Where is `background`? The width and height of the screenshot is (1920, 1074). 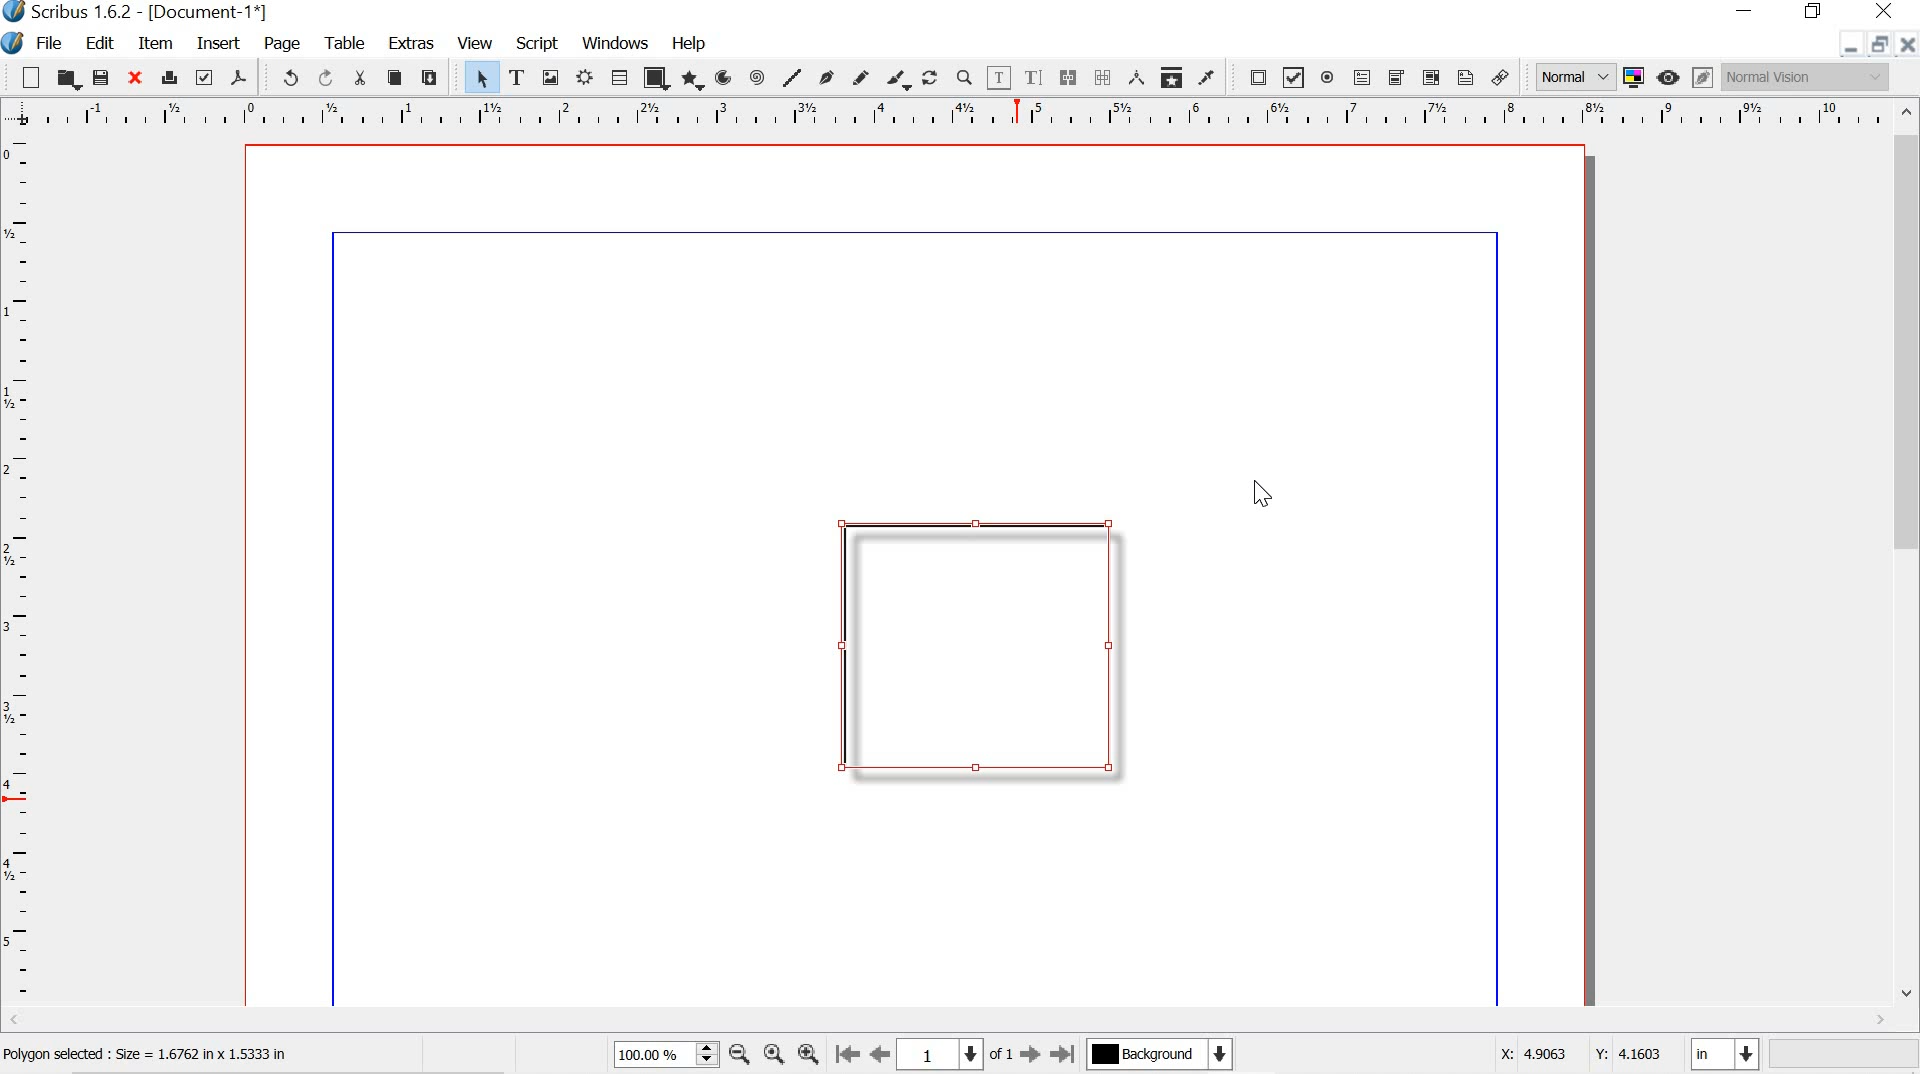
background is located at coordinates (1170, 1056).